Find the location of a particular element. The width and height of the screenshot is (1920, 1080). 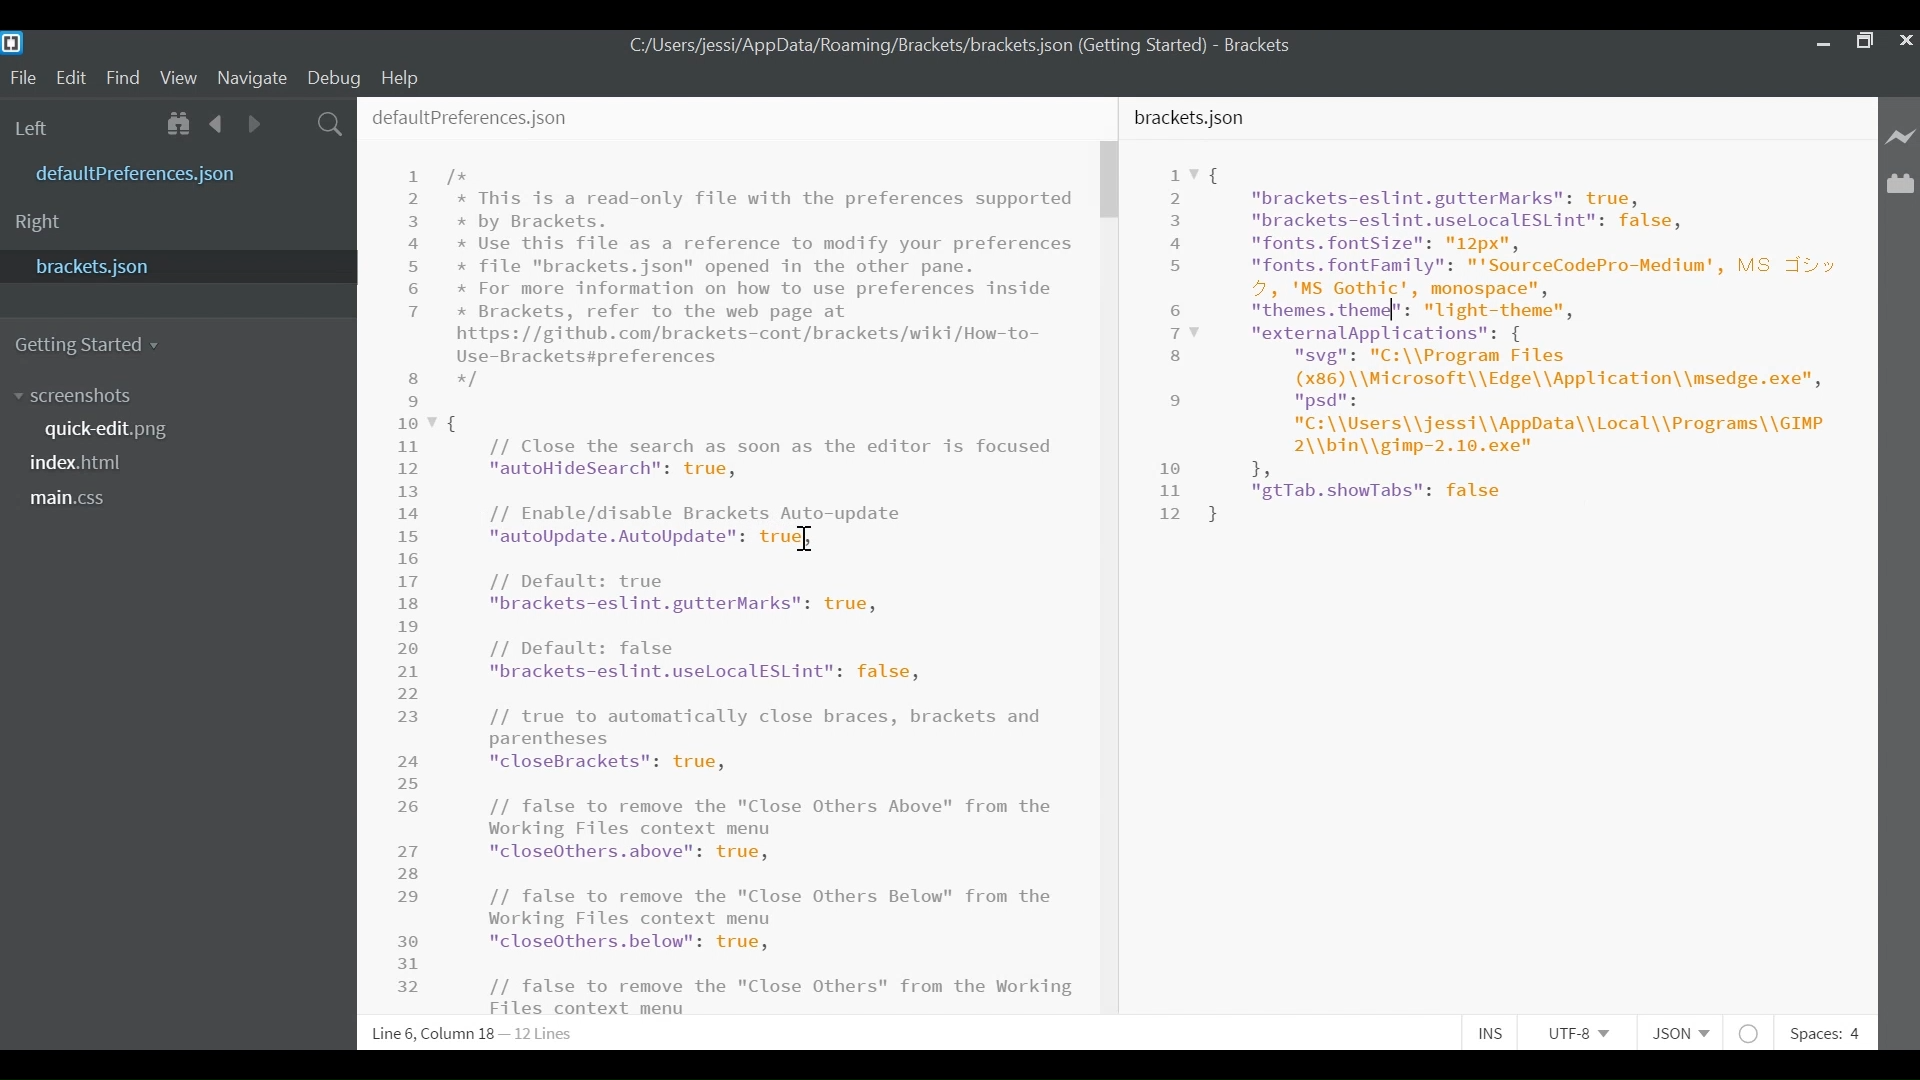

Close is located at coordinates (1907, 41).